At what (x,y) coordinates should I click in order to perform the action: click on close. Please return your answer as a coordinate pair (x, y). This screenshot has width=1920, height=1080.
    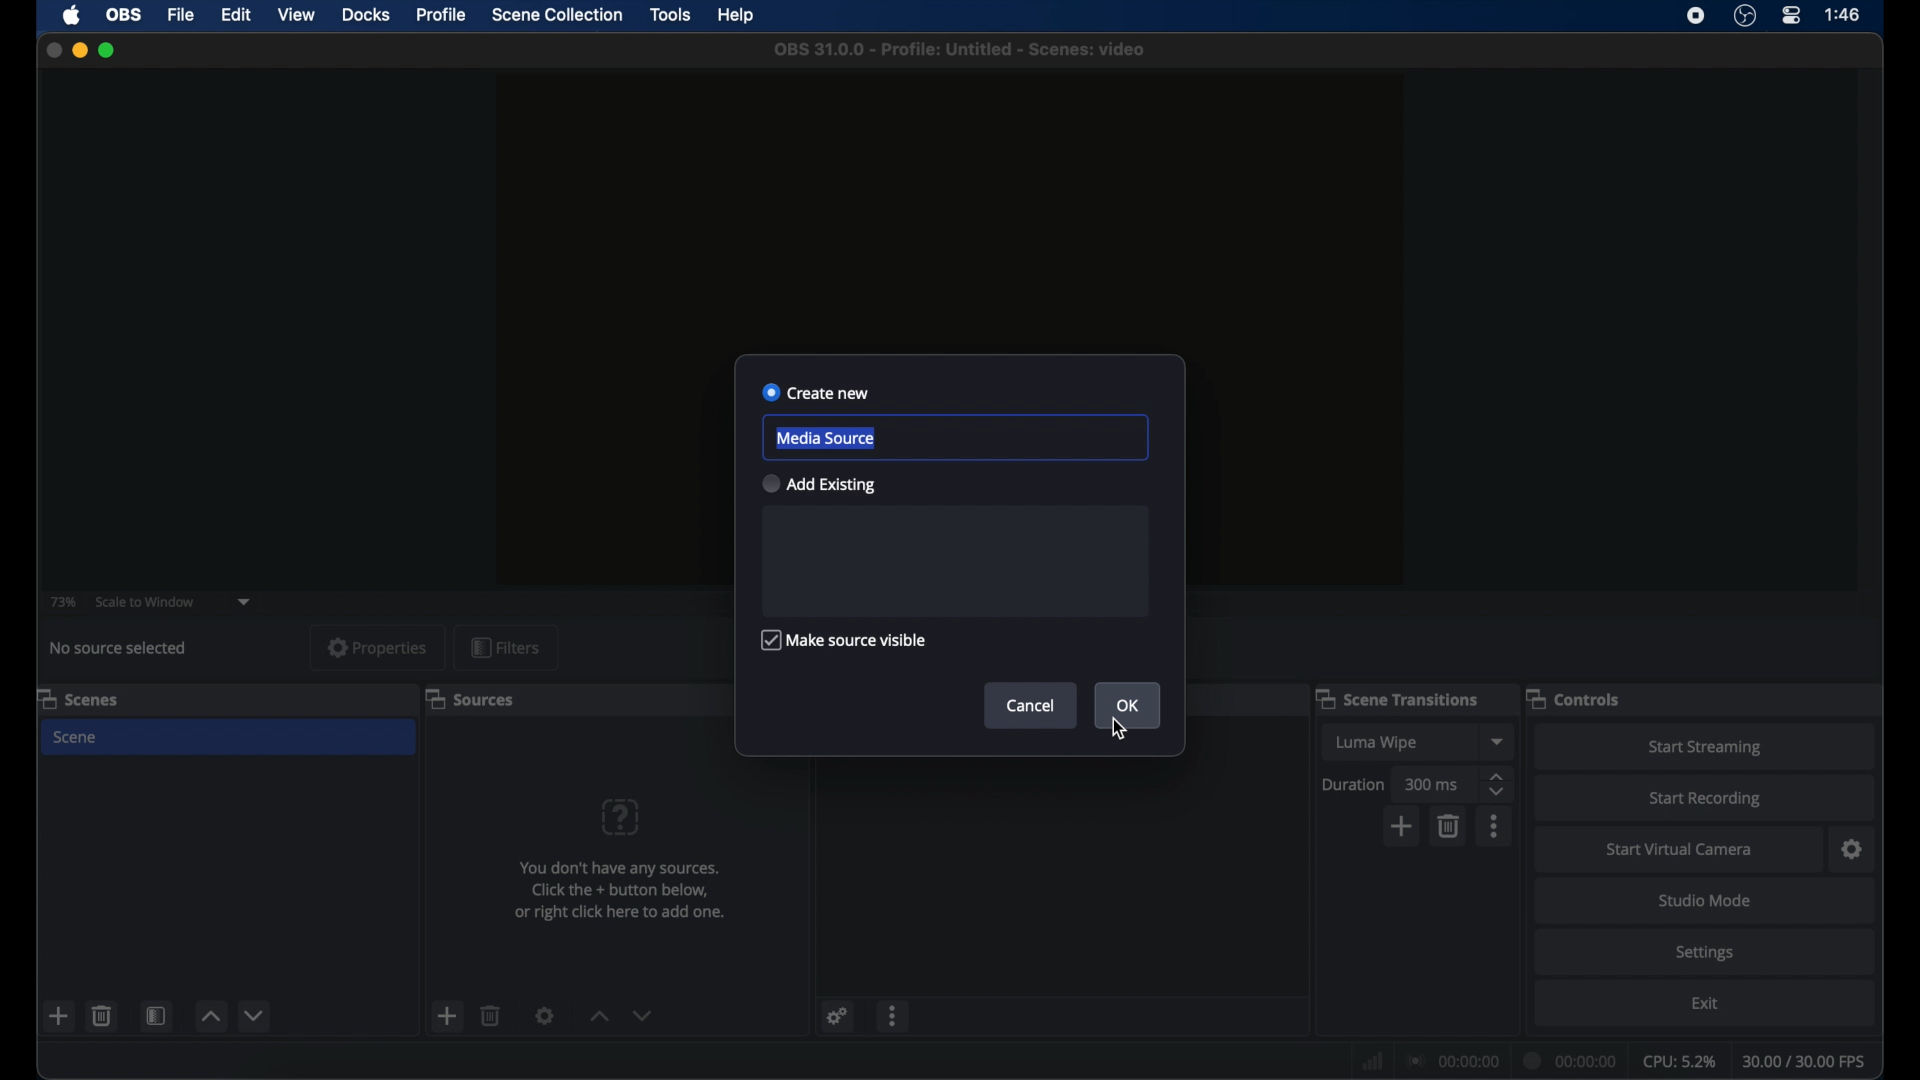
    Looking at the image, I should click on (54, 51).